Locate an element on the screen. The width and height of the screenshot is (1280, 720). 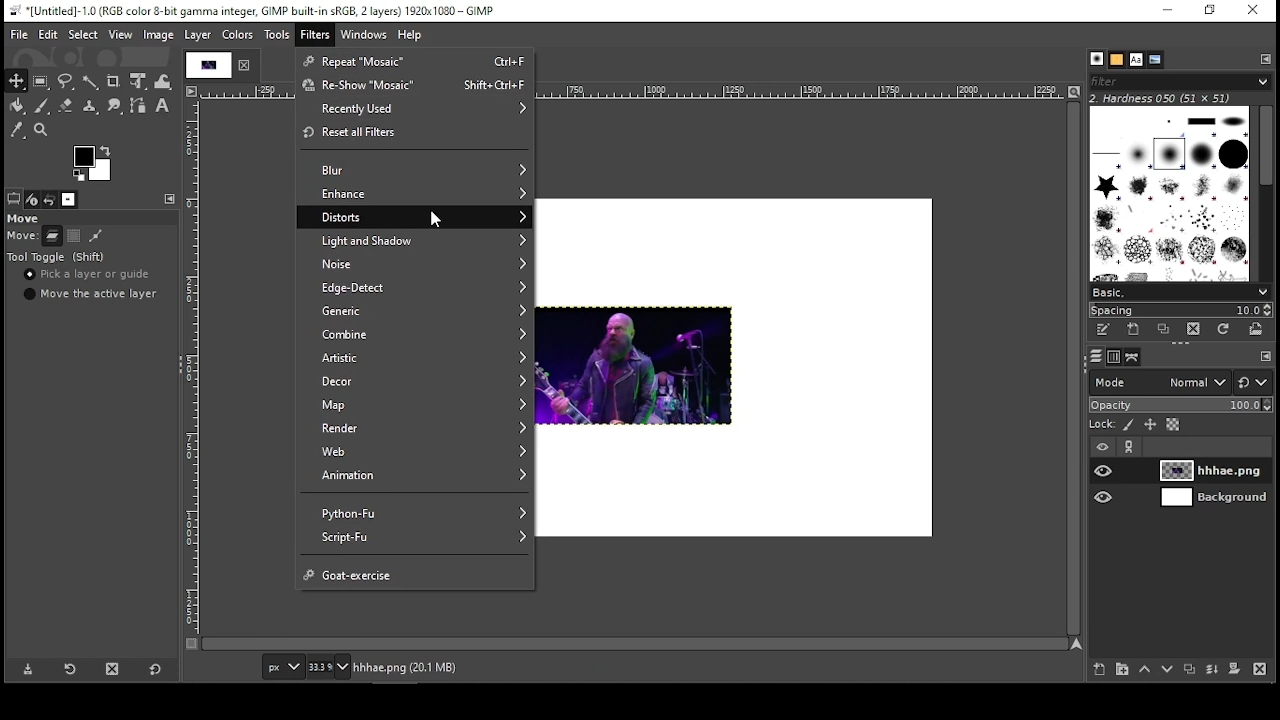
layer visibility on/off is located at coordinates (1105, 472).